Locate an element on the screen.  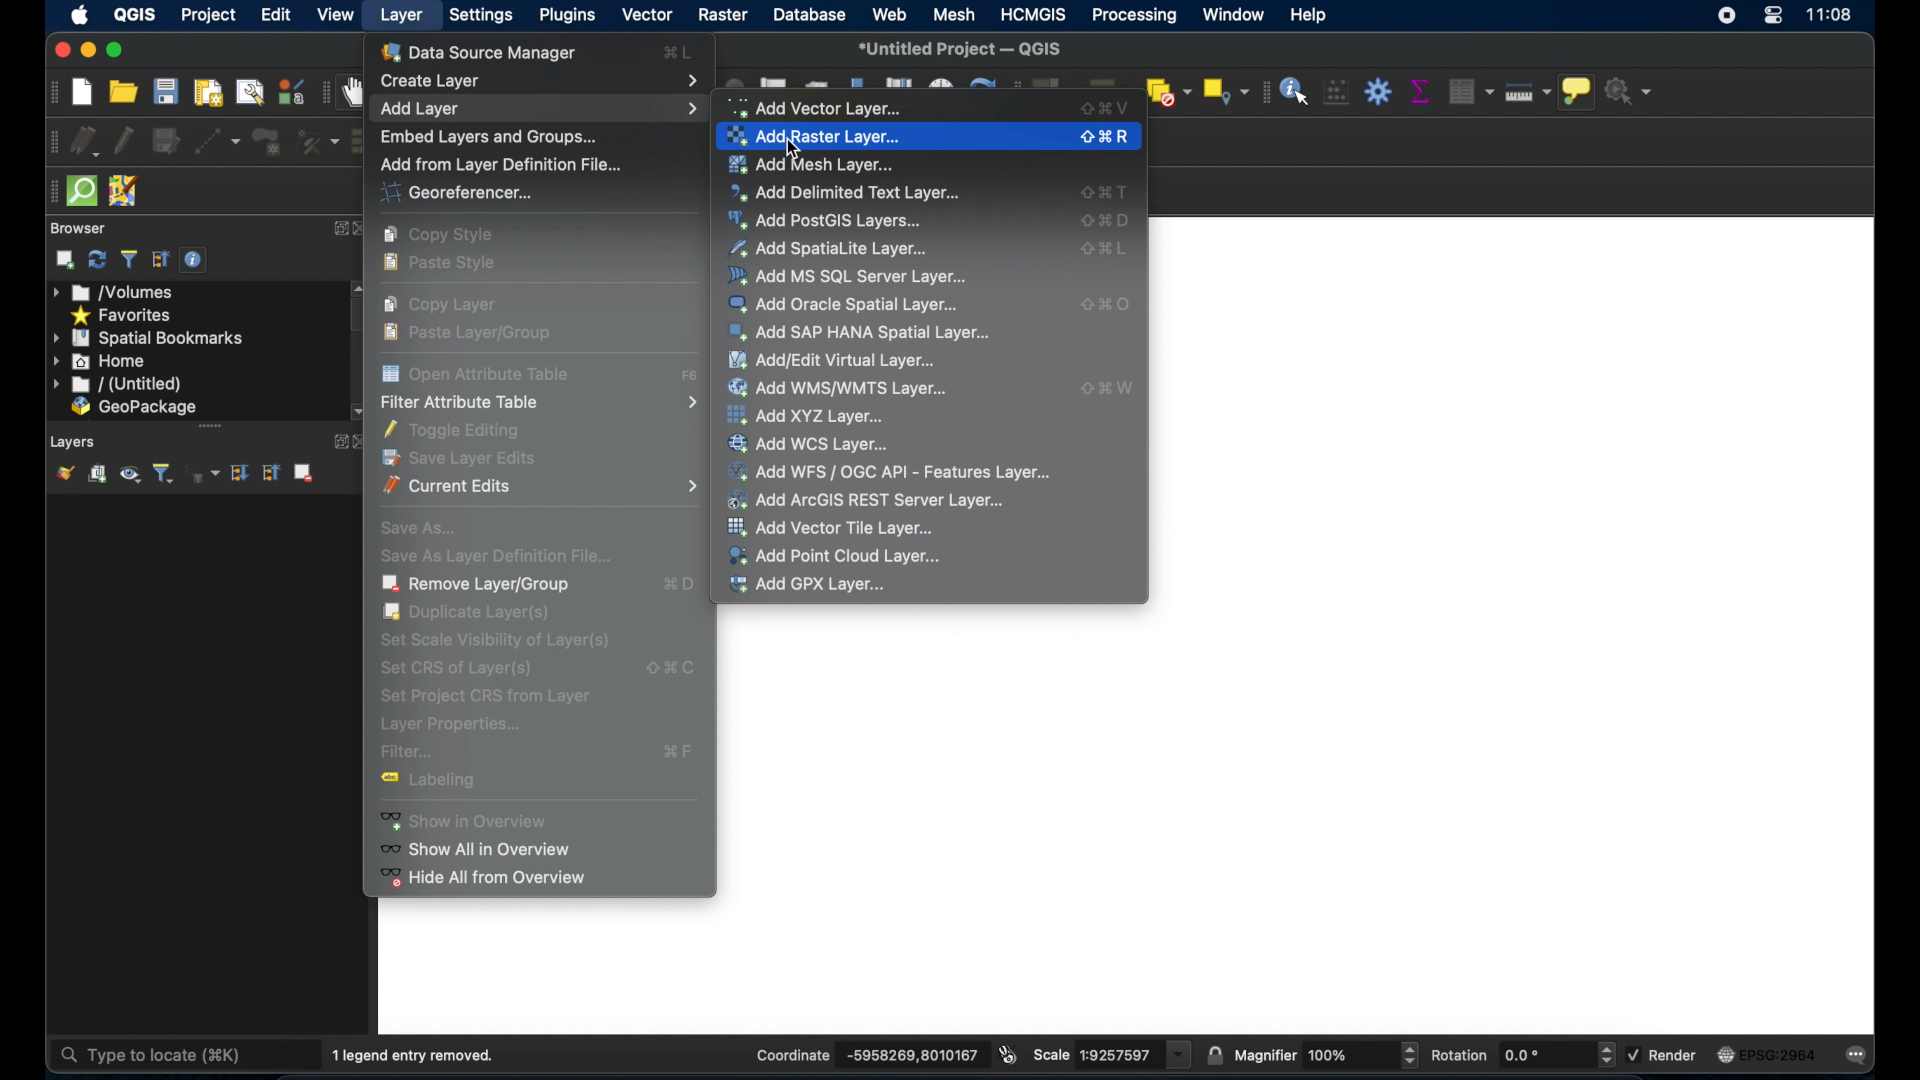
no action selected is located at coordinates (1631, 91).